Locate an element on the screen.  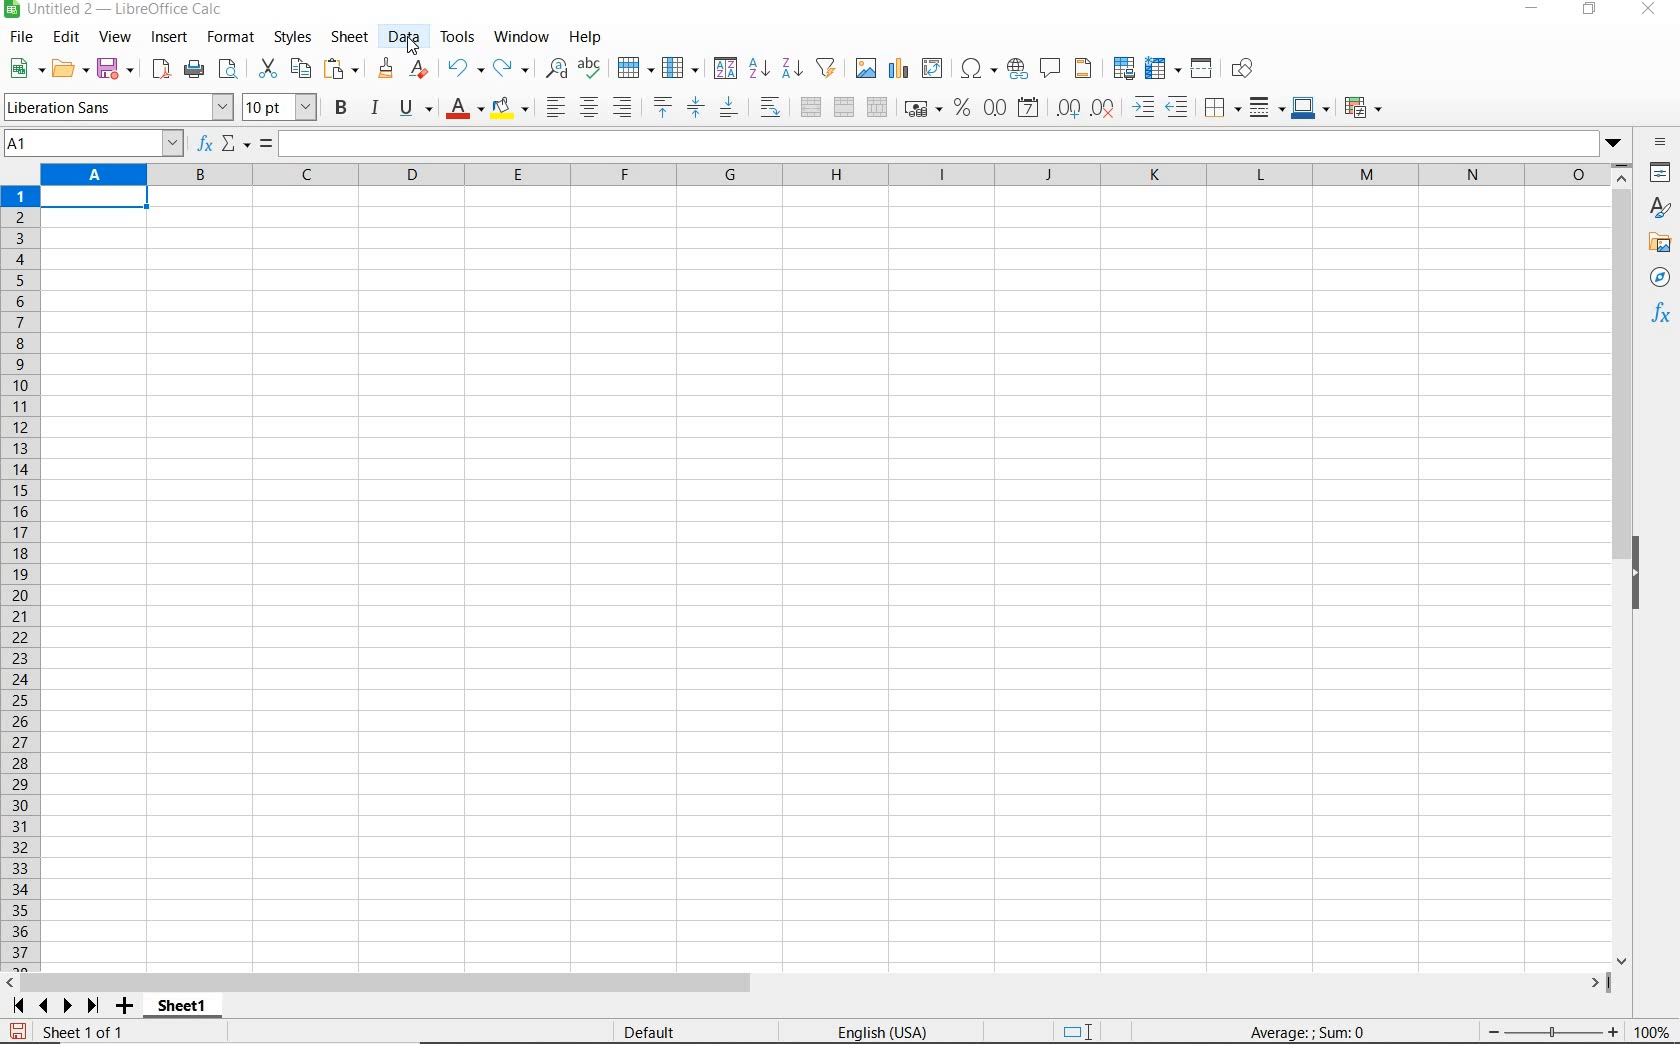
hide is located at coordinates (1638, 576).